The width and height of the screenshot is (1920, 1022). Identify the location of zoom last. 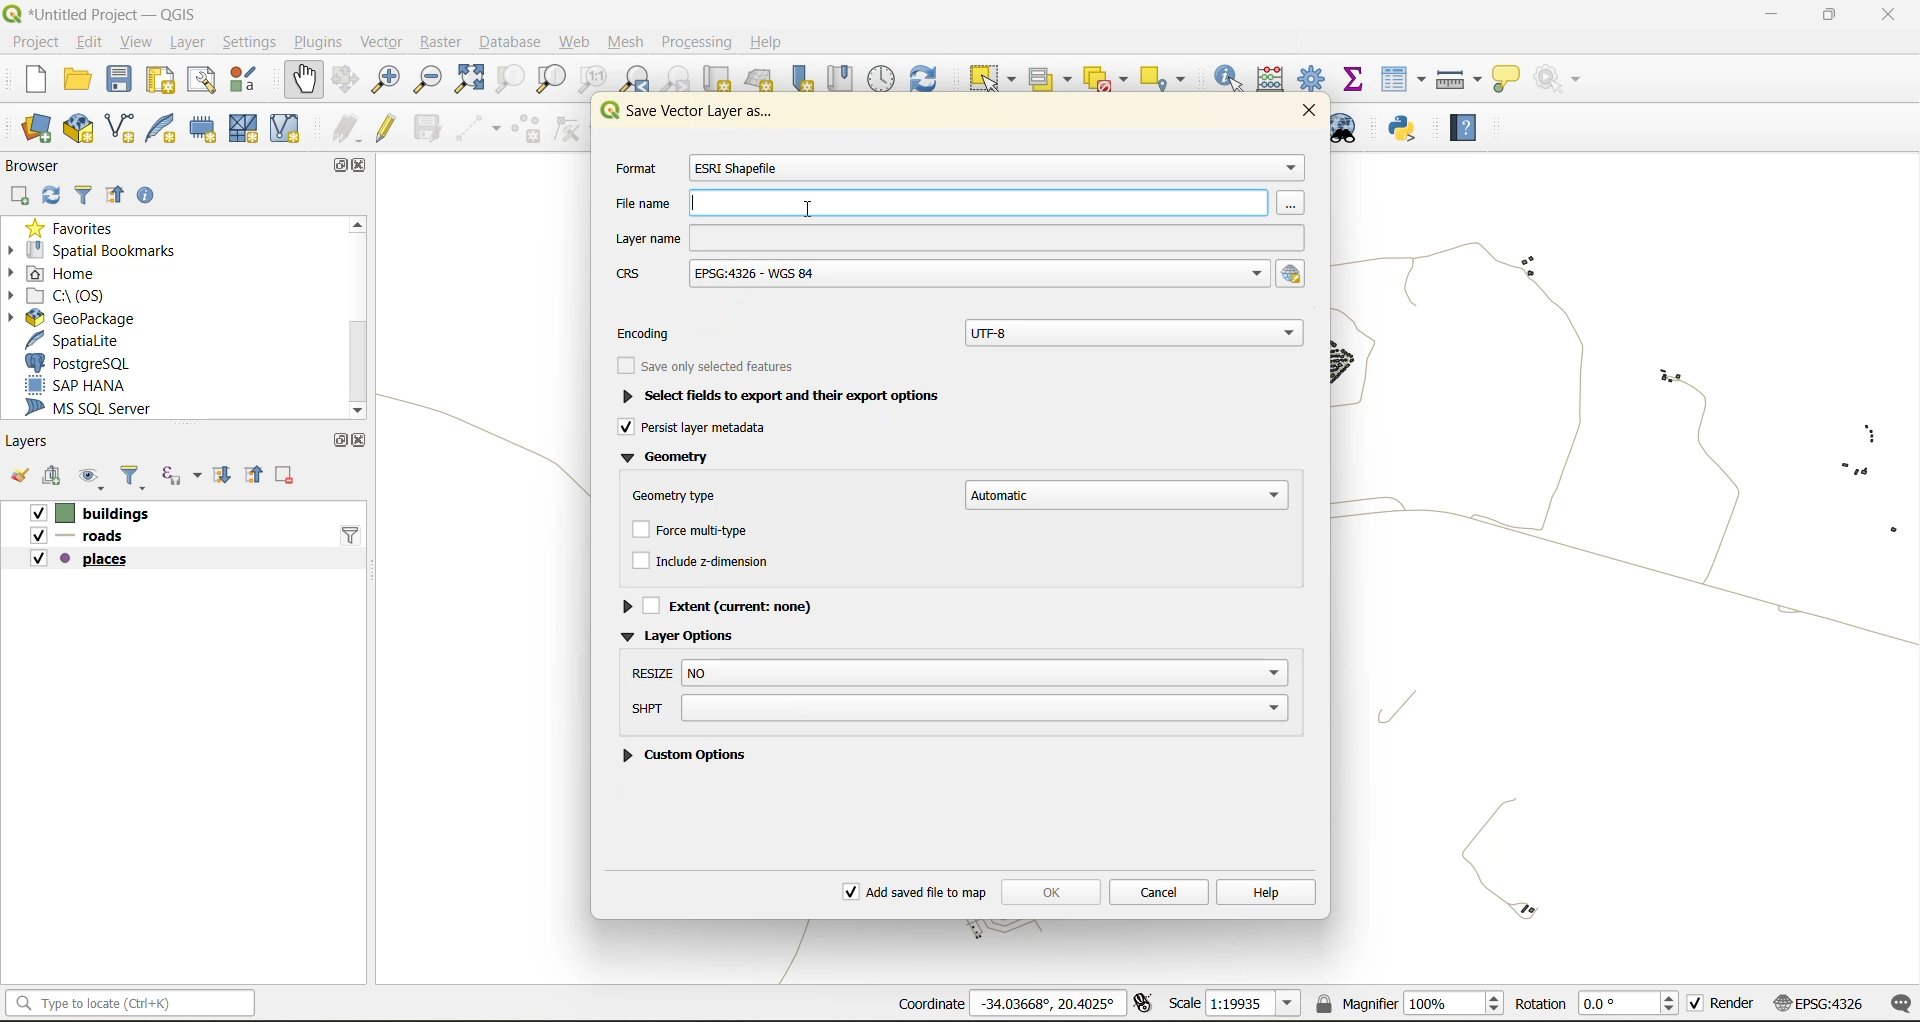
(635, 79).